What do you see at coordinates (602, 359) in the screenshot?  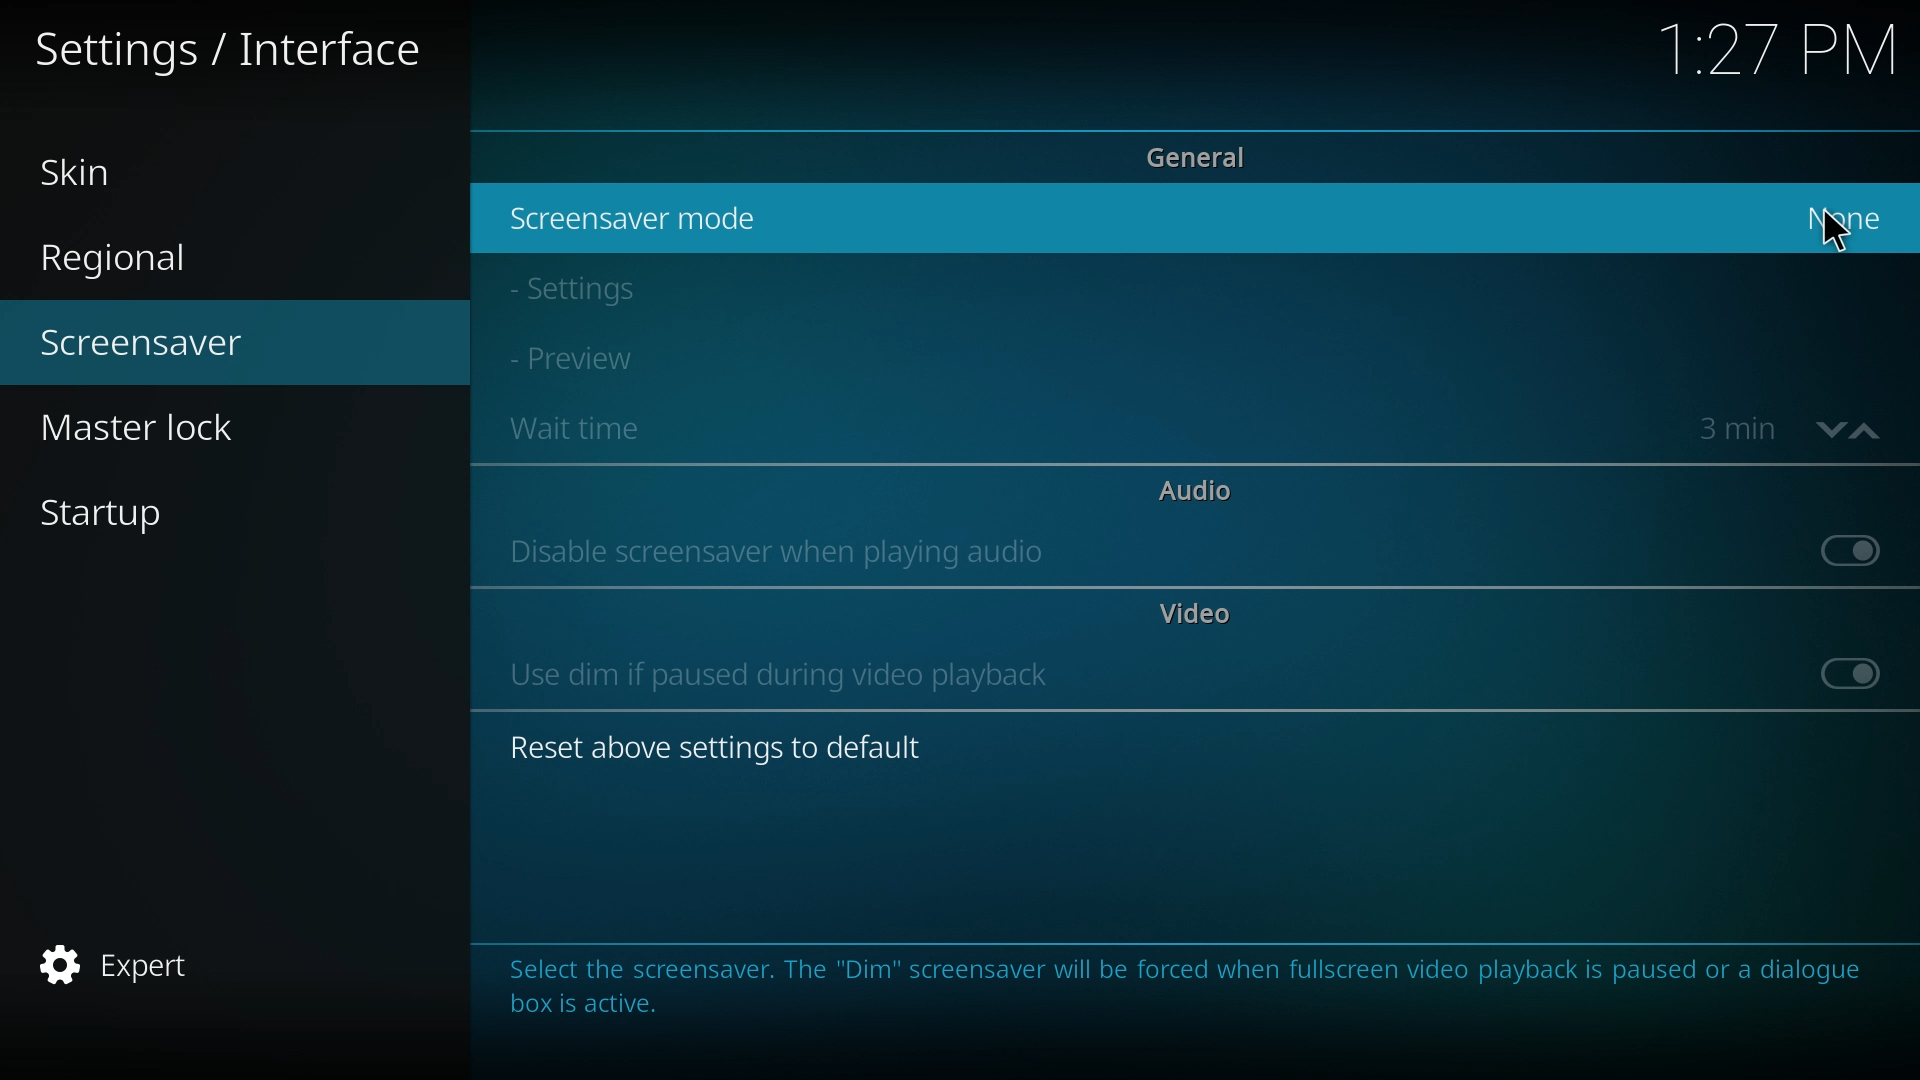 I see `preview` at bounding box center [602, 359].